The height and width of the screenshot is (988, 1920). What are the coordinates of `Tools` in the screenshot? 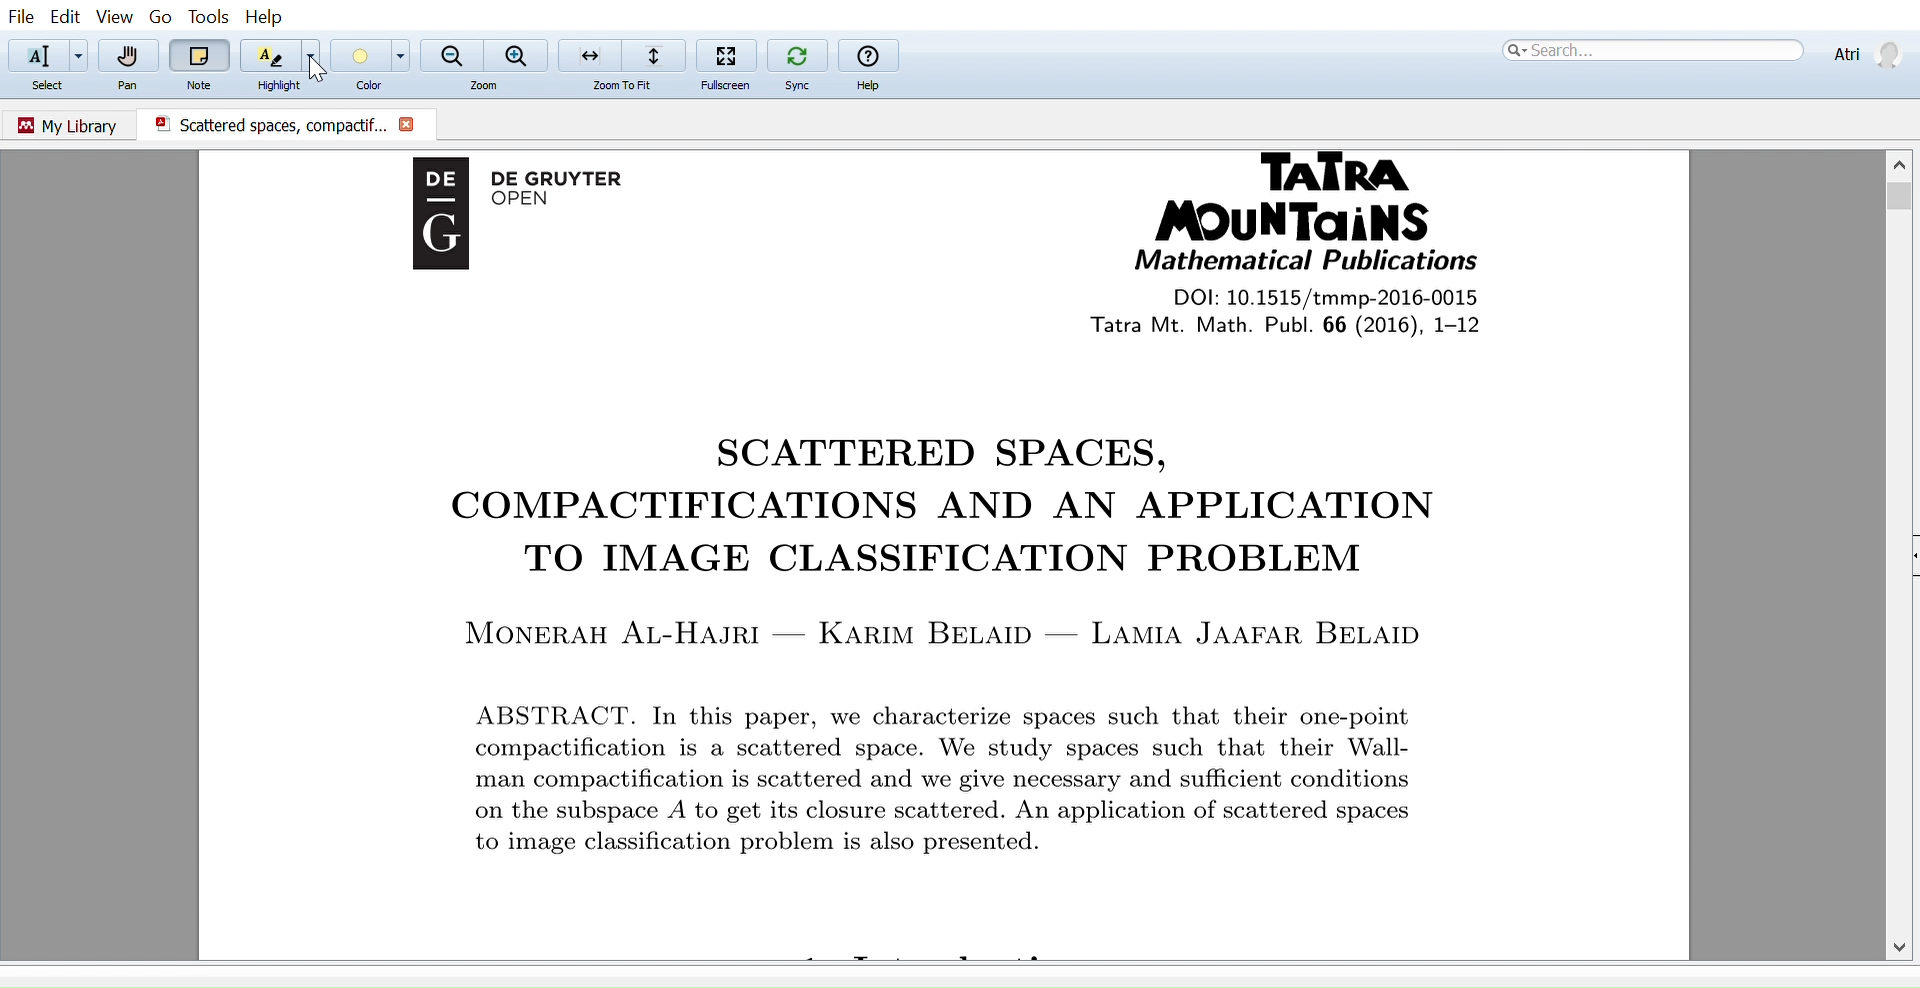 It's located at (204, 16).